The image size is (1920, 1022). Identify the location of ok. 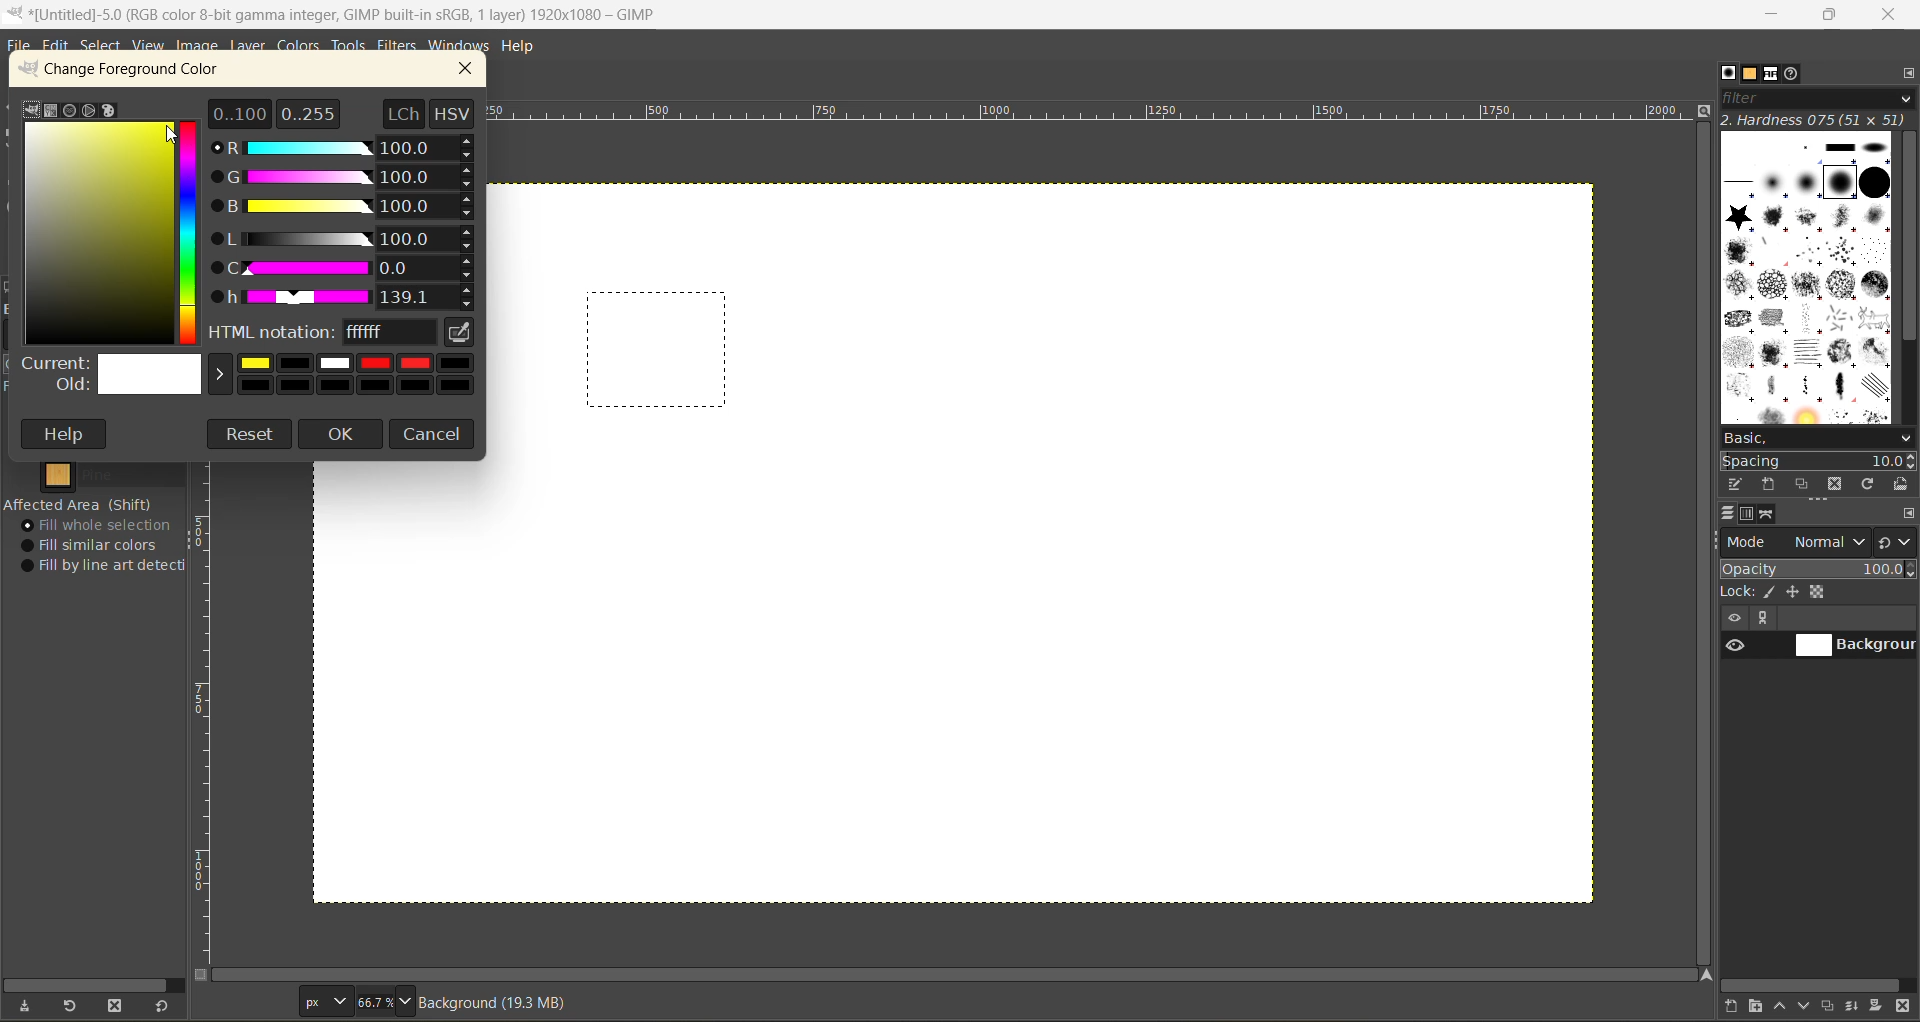
(342, 436).